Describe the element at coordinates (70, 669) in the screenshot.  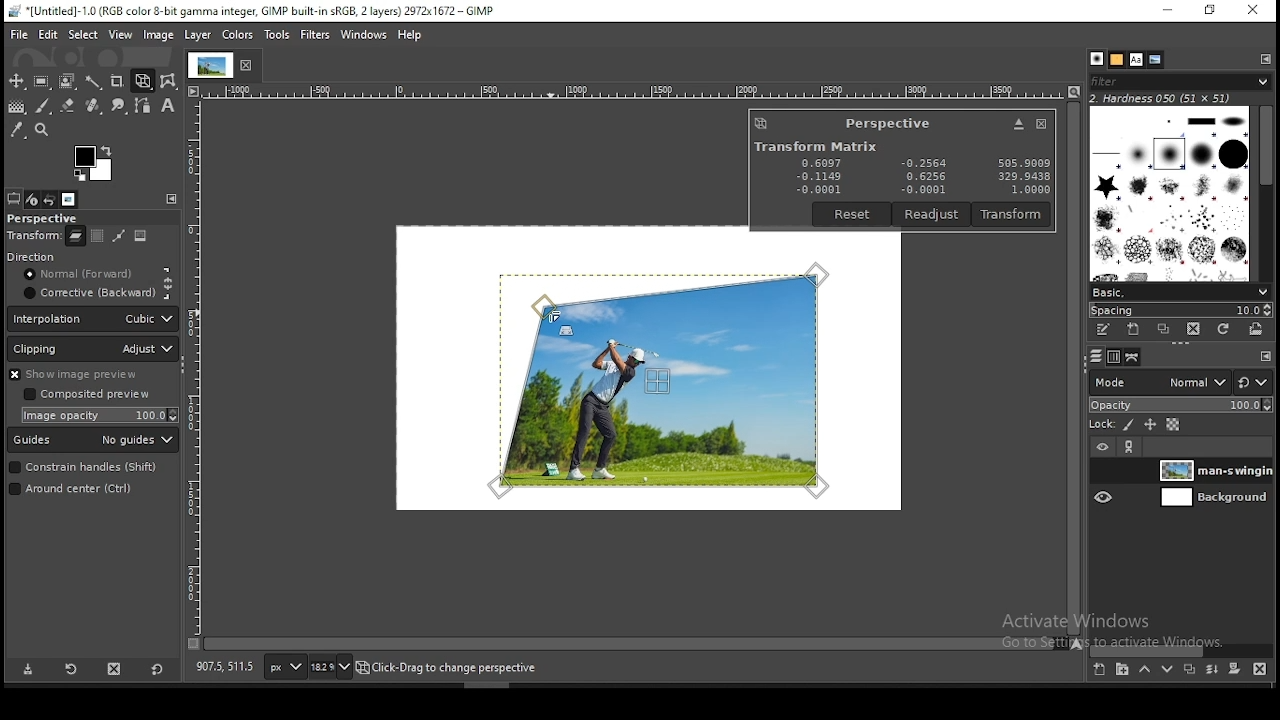
I see `restore tool preset` at that location.